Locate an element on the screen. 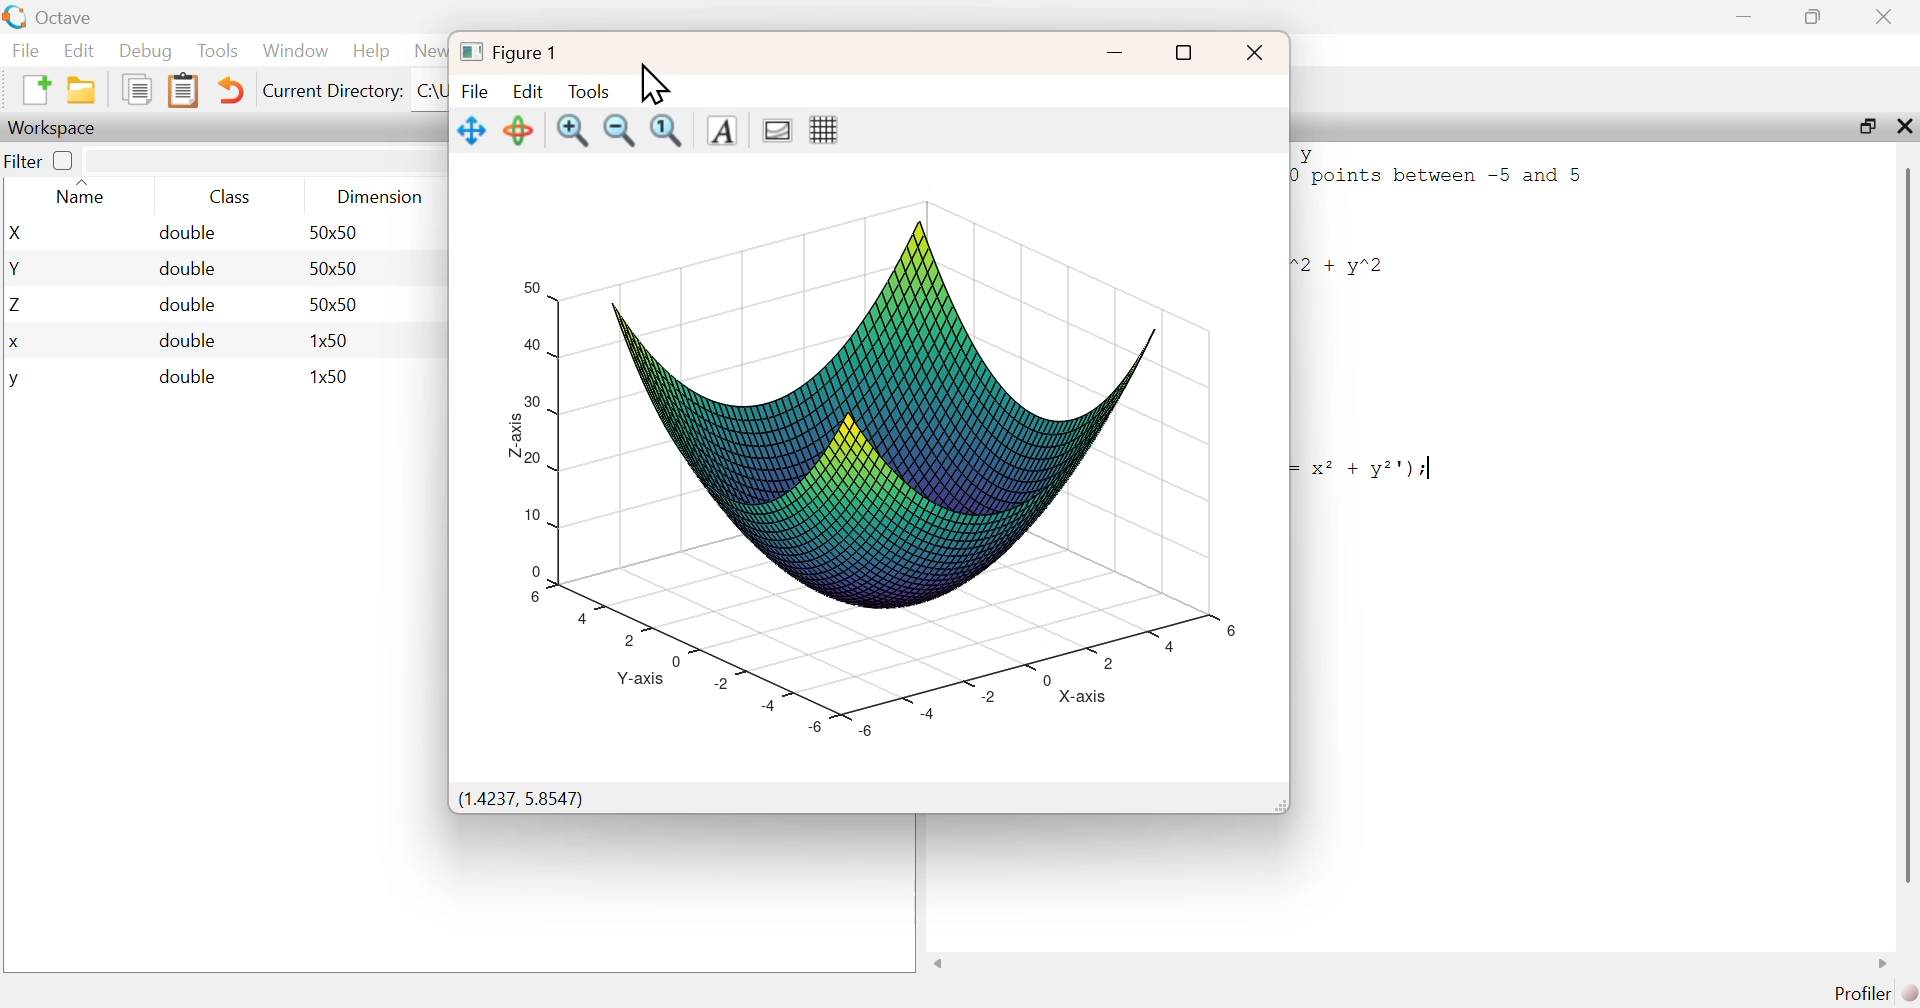 This screenshot has width=1920, height=1008. Class is located at coordinates (230, 196).